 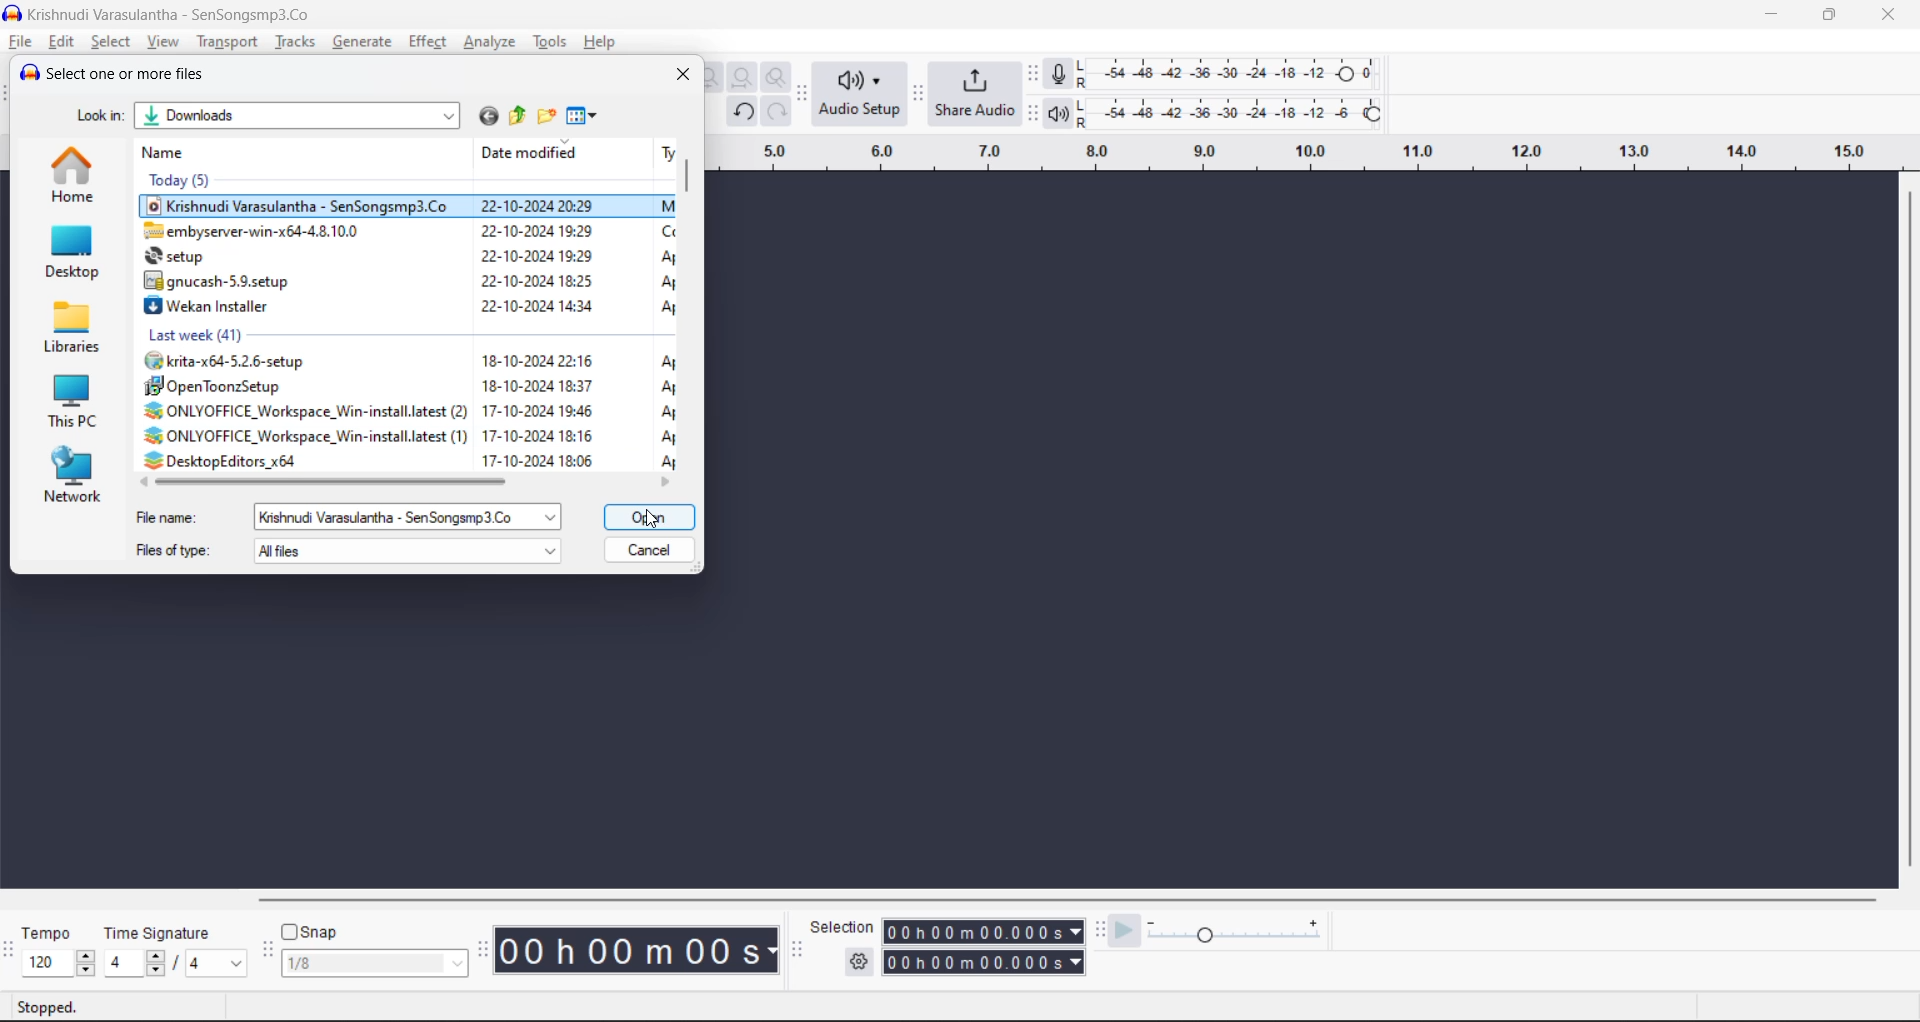 I want to click on time signature, so click(x=164, y=935).